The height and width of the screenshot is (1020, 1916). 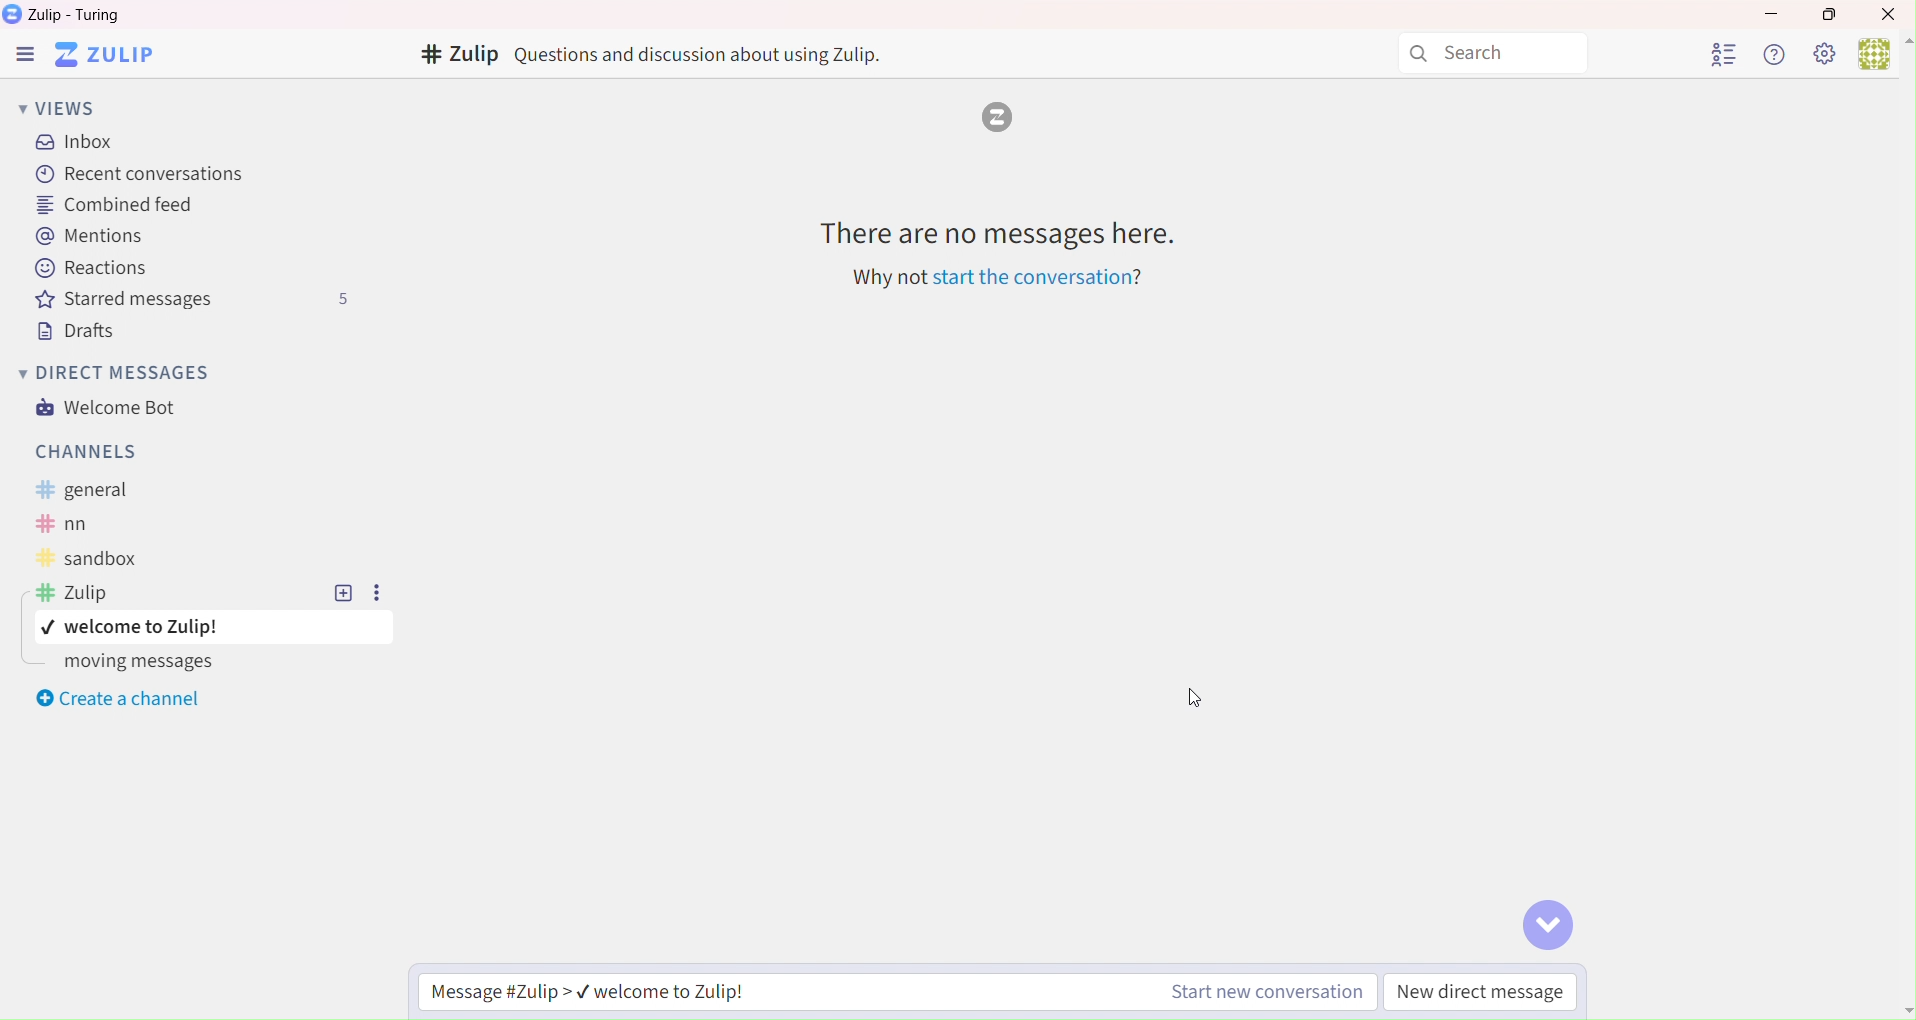 What do you see at coordinates (1778, 57) in the screenshot?
I see `Help` at bounding box center [1778, 57].